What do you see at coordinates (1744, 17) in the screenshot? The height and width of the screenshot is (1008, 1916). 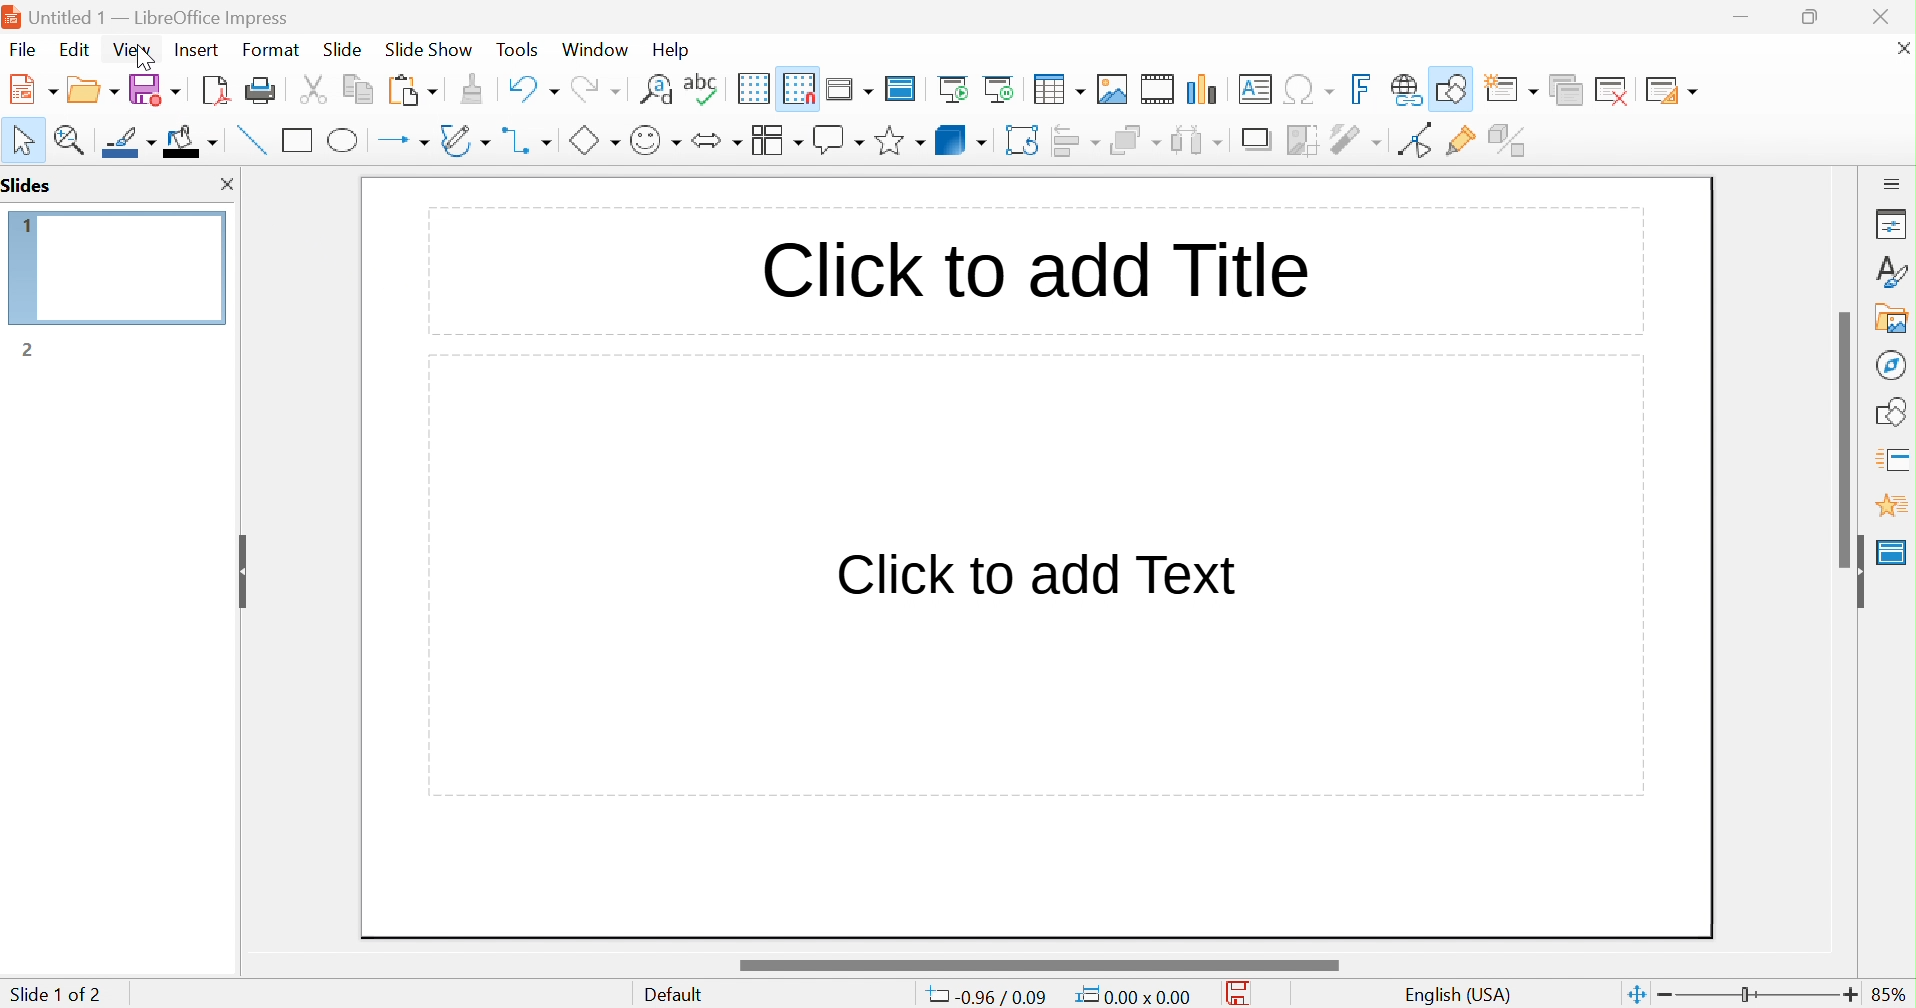 I see `minimize` at bounding box center [1744, 17].